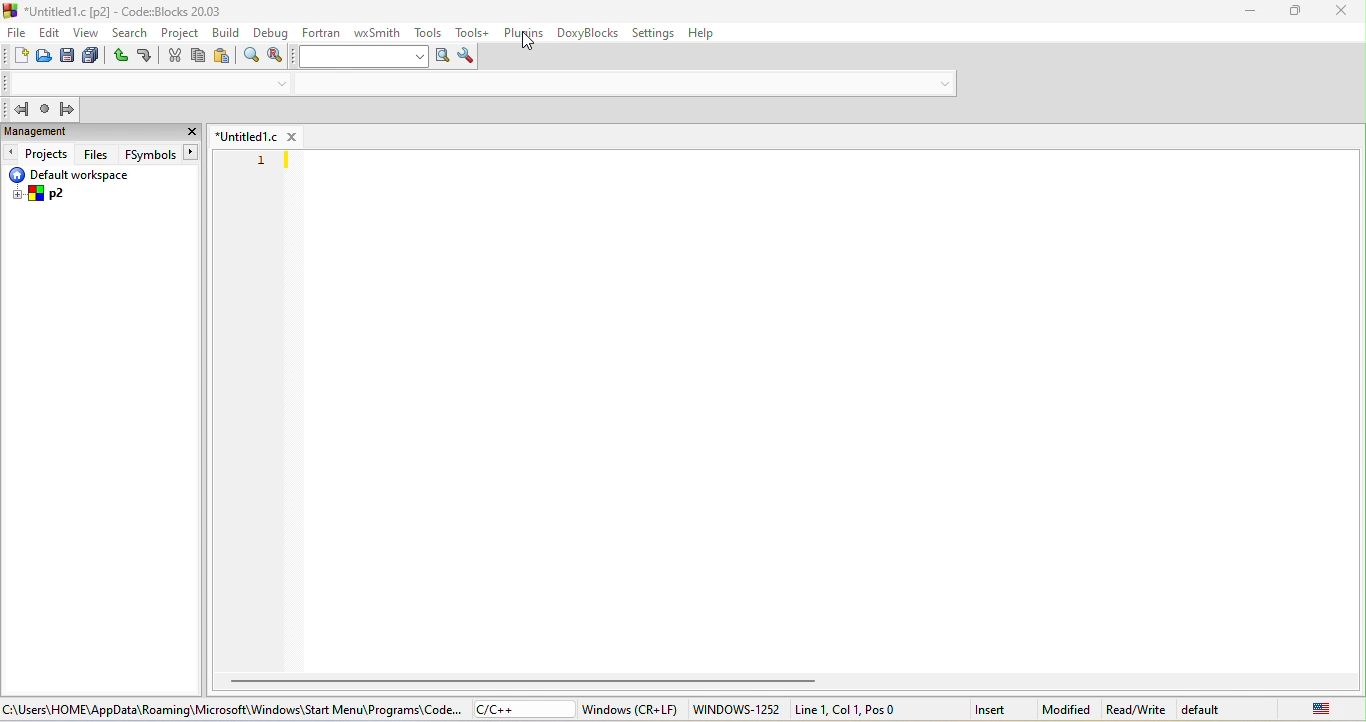 This screenshot has width=1366, height=722. I want to click on undo, so click(121, 55).